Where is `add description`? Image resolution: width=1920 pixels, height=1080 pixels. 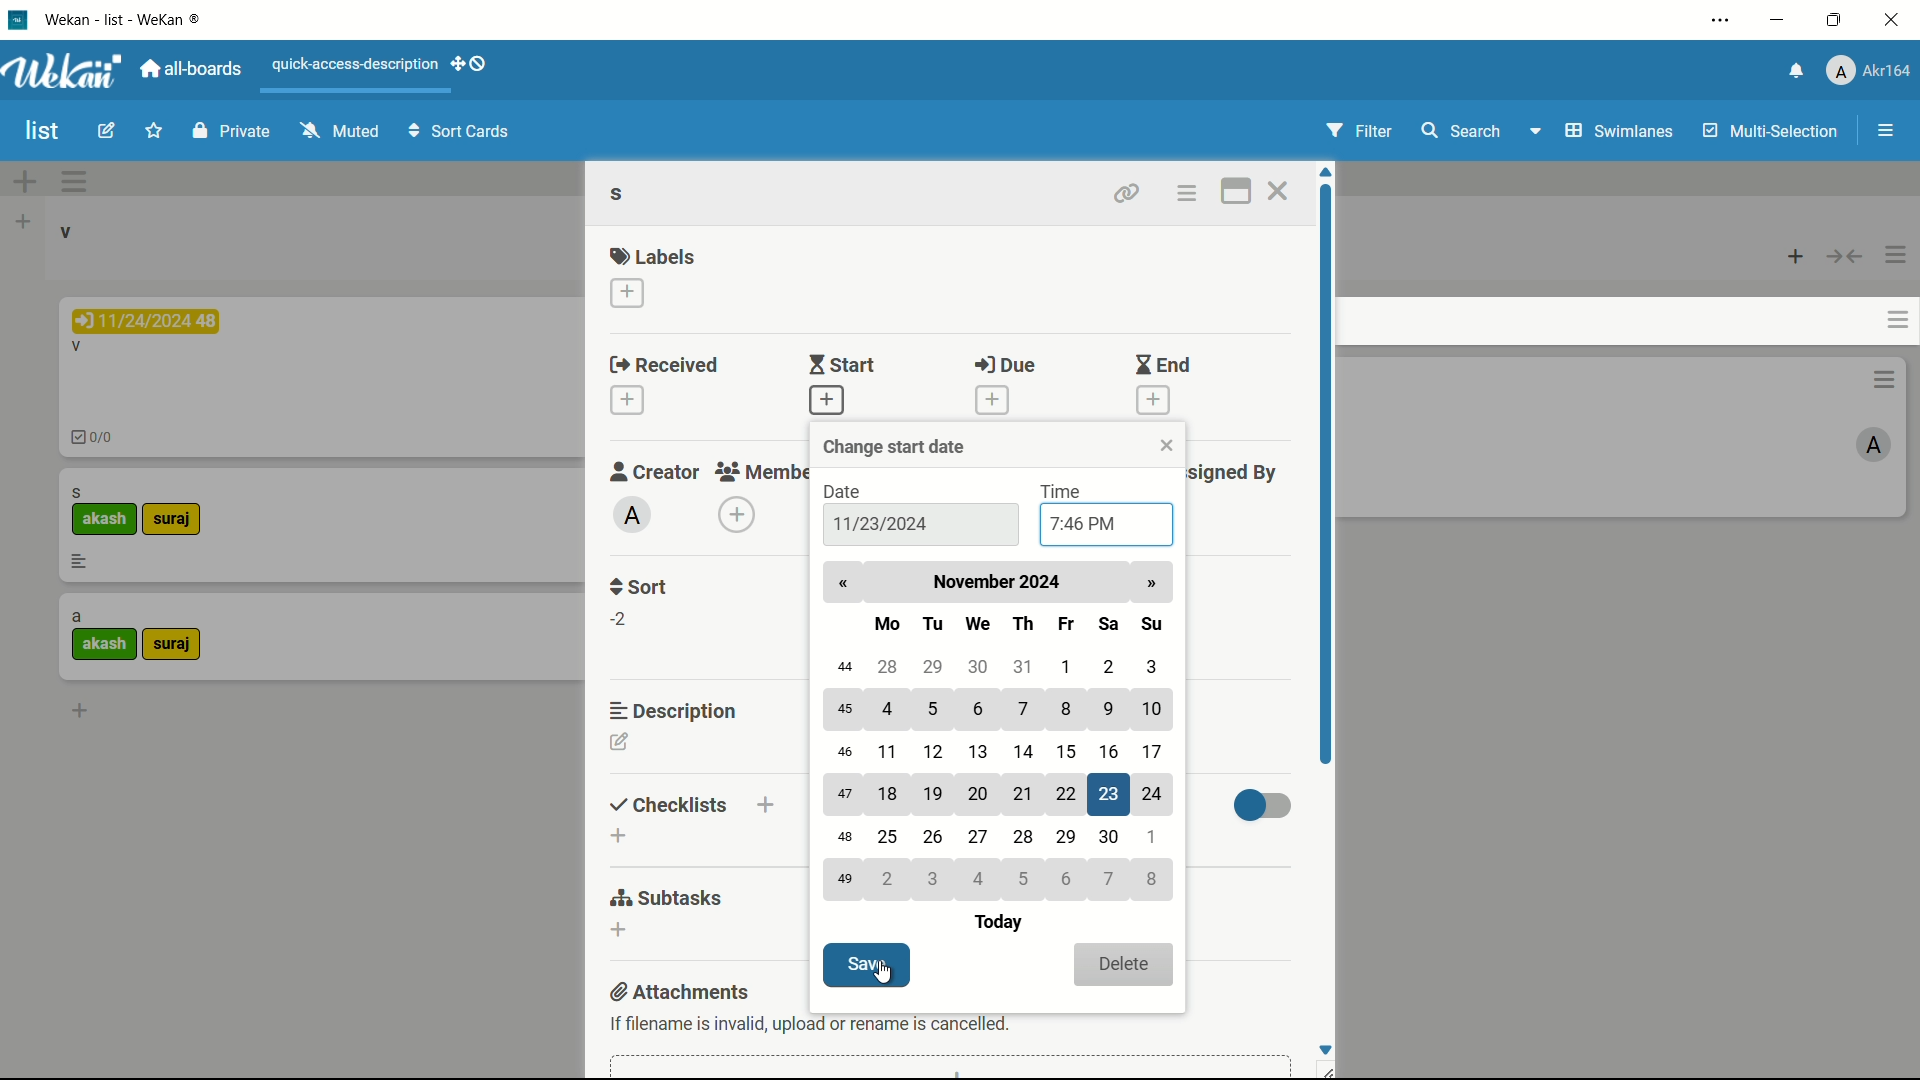
add description is located at coordinates (619, 742).